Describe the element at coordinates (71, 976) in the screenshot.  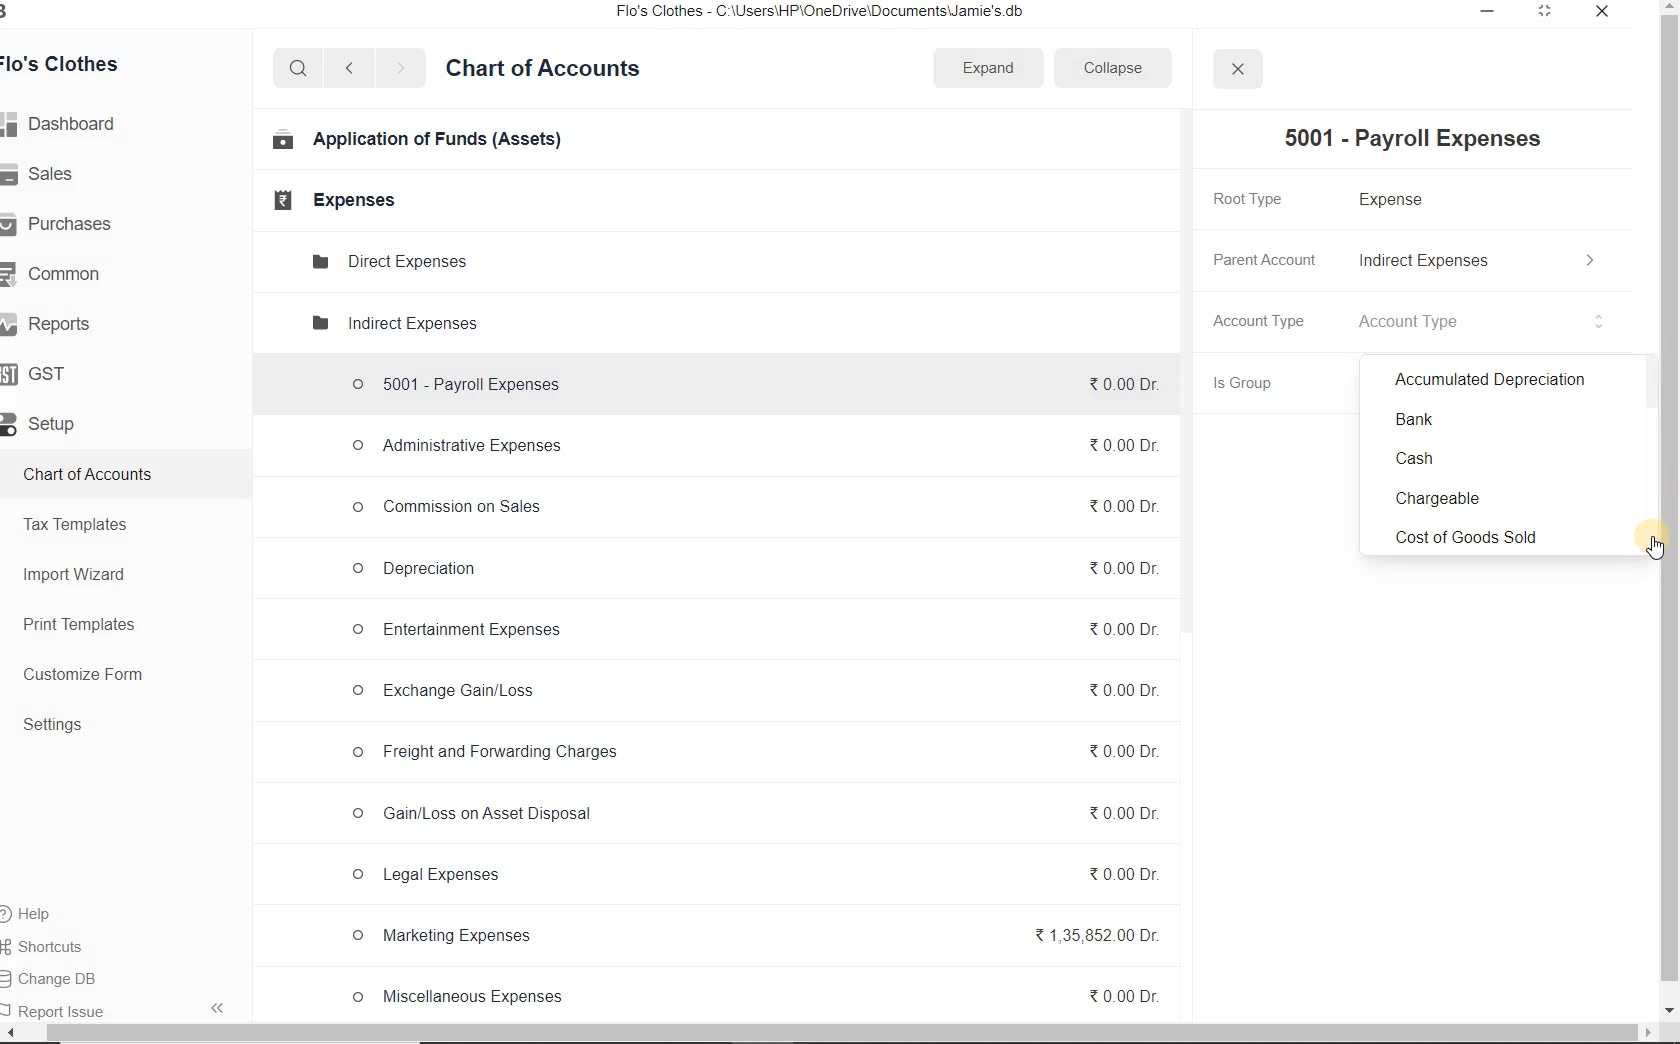
I see ` Change DB` at that location.